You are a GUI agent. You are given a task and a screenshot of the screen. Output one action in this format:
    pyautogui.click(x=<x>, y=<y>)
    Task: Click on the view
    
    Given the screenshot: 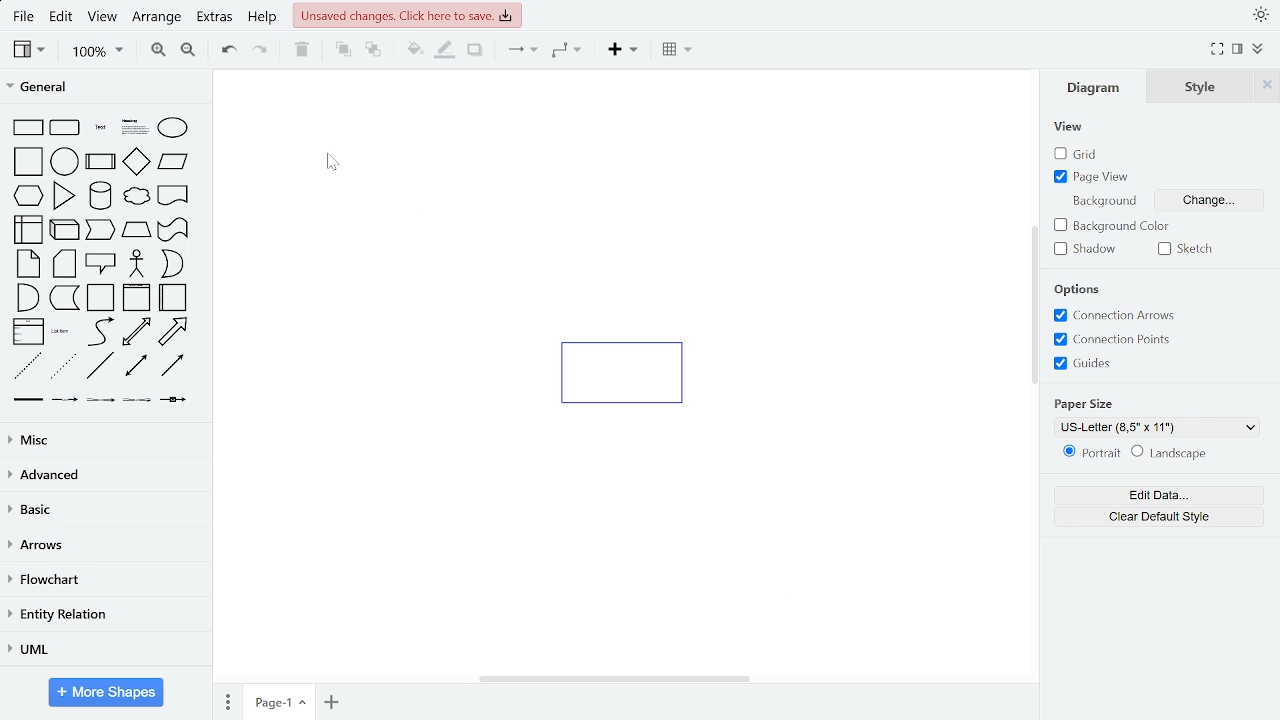 What is the action you would take?
    pyautogui.click(x=30, y=51)
    